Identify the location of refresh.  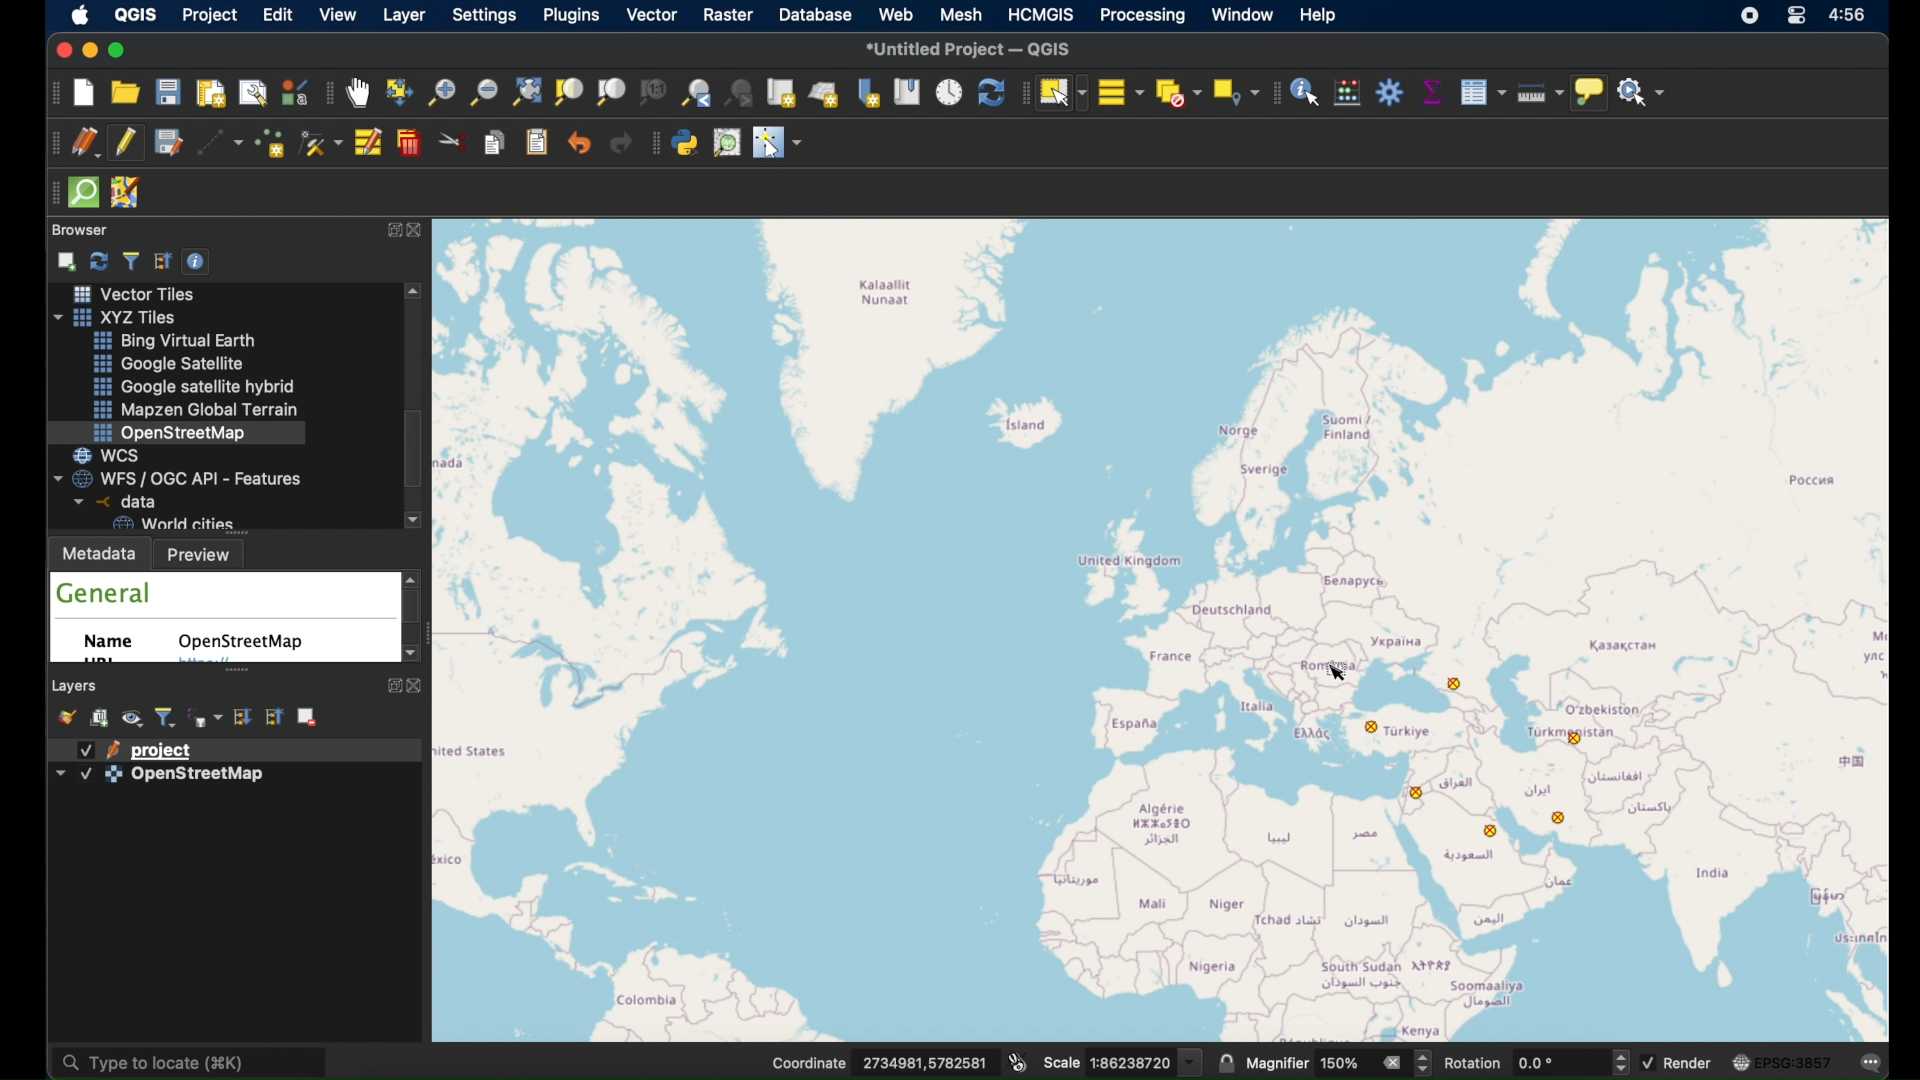
(98, 259).